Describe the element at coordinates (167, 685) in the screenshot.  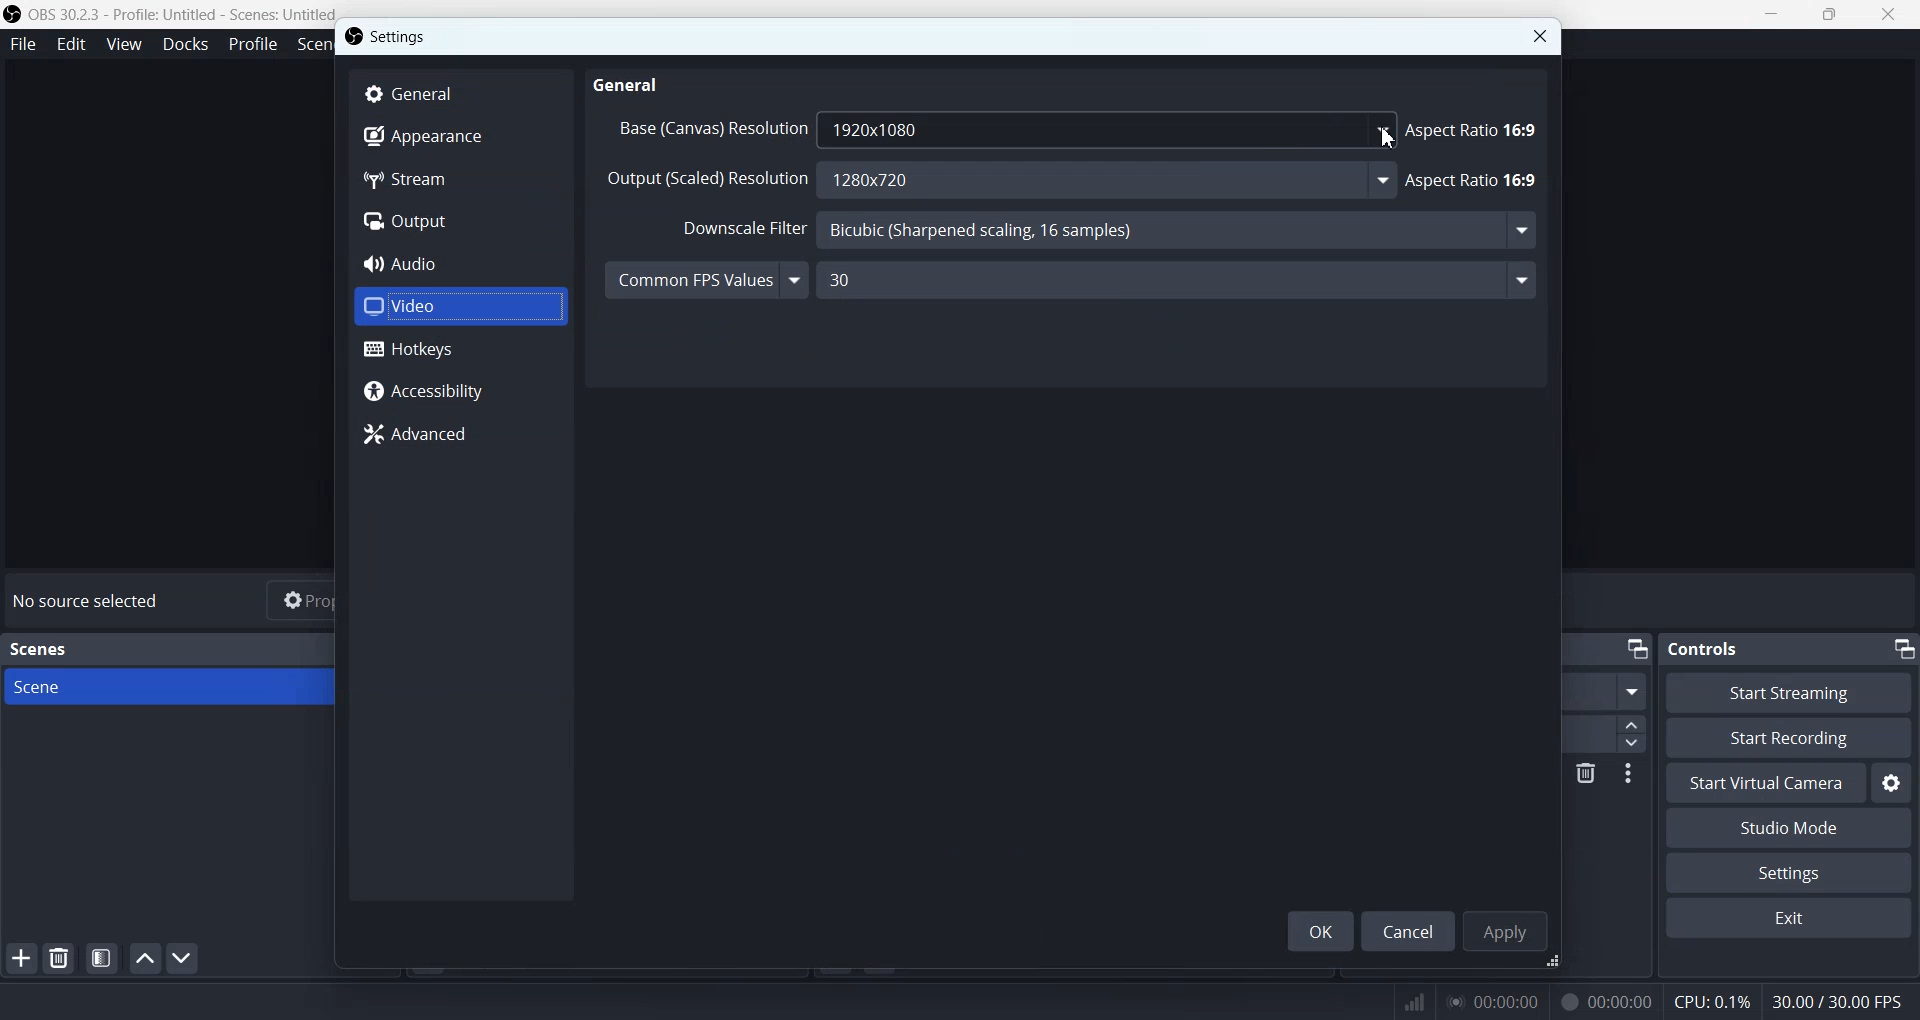
I see `Scene ` at that location.